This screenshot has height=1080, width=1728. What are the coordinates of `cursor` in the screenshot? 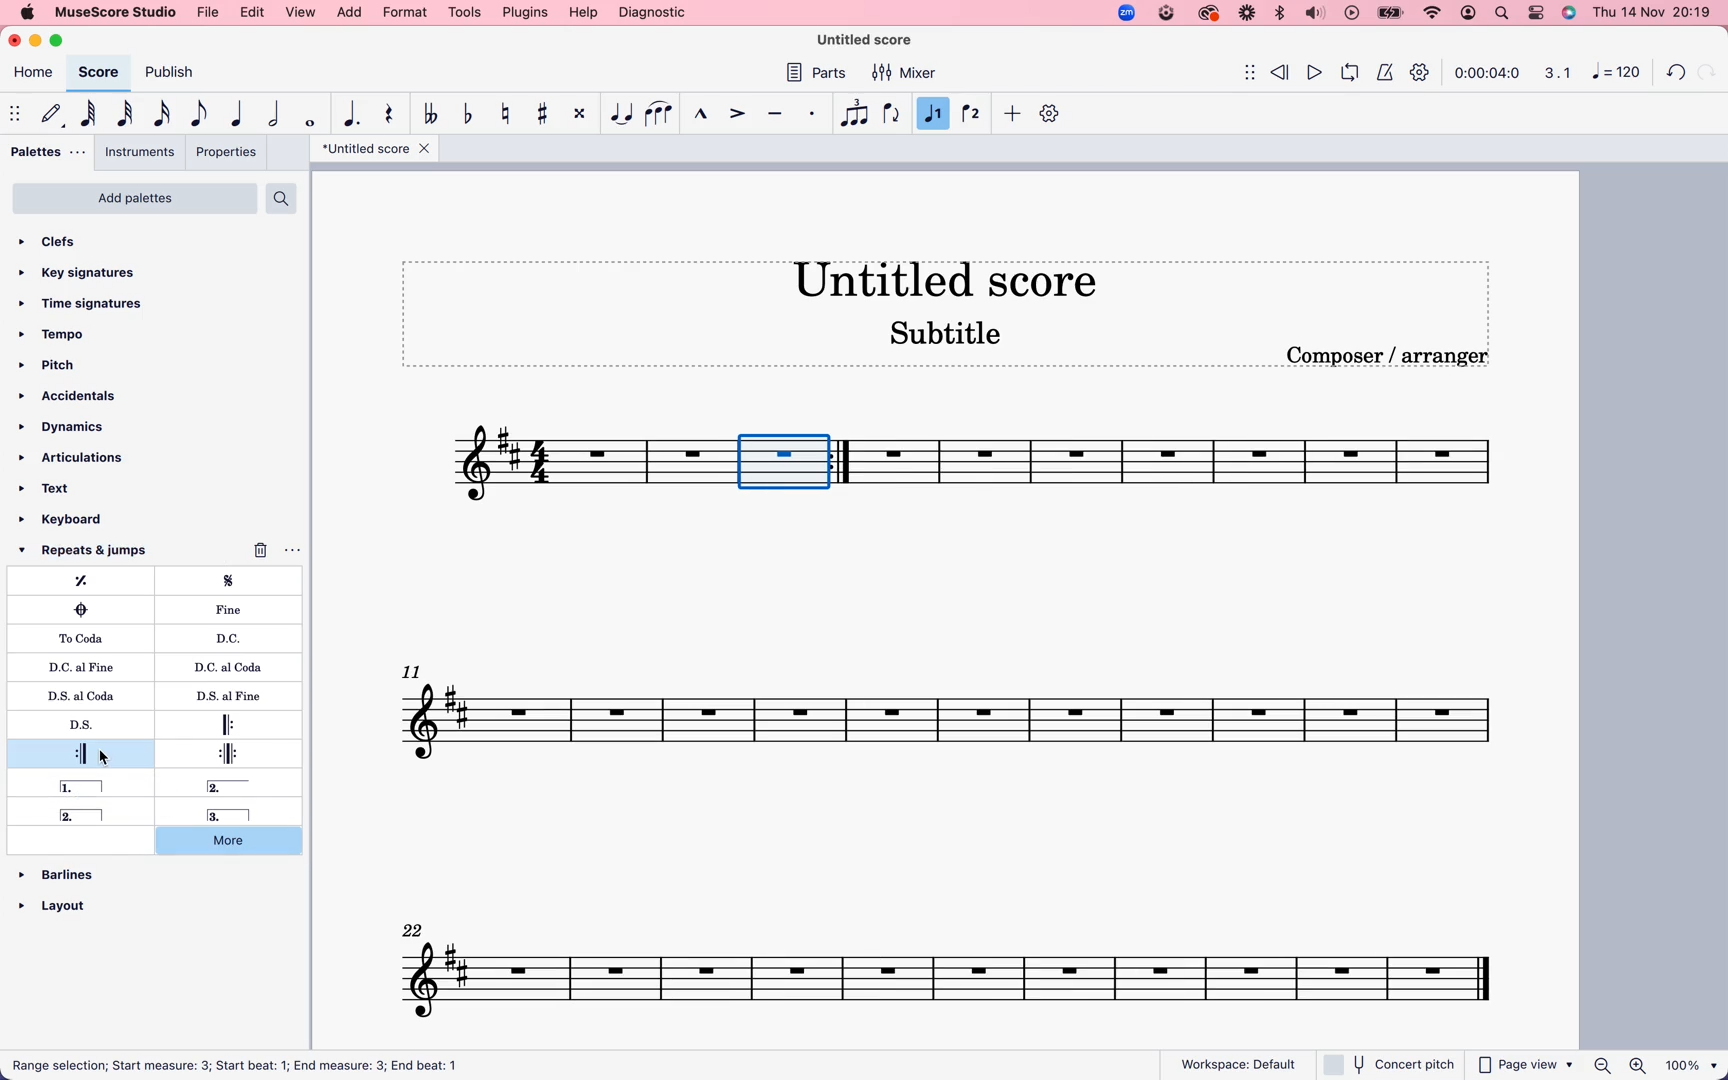 It's located at (107, 757).